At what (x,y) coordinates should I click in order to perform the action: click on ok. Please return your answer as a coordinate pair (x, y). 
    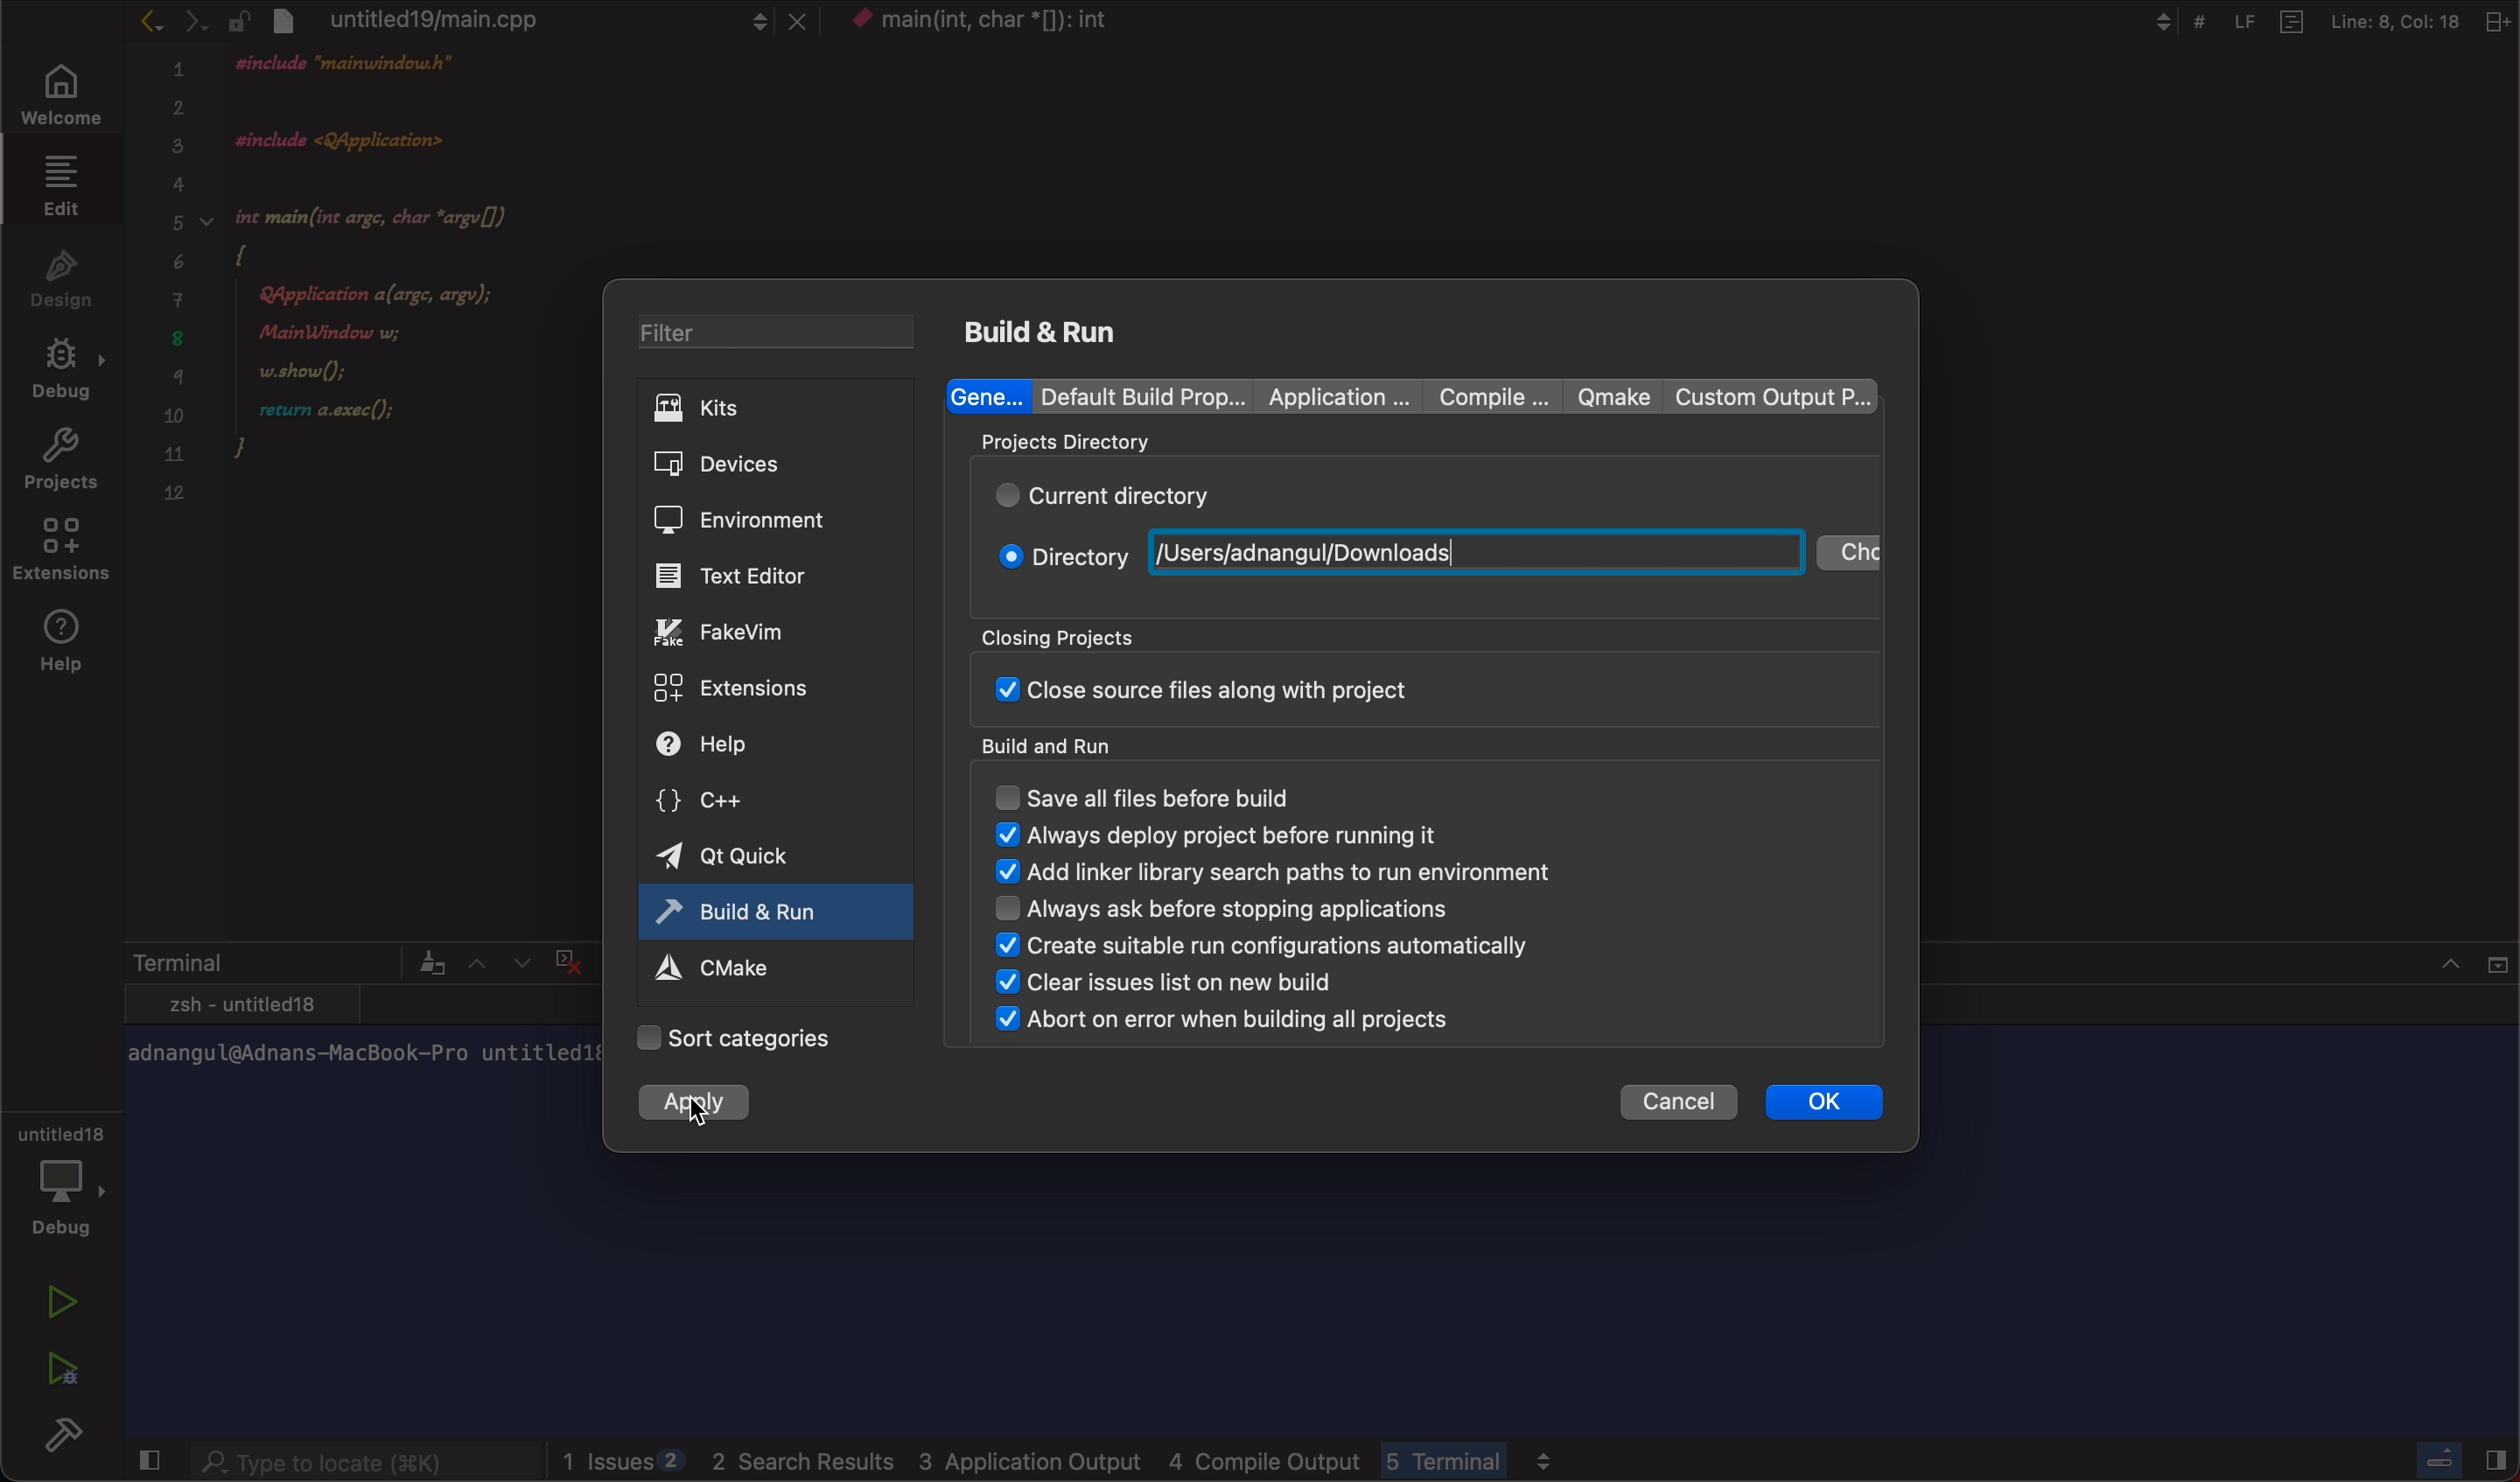
    Looking at the image, I should click on (1832, 1099).